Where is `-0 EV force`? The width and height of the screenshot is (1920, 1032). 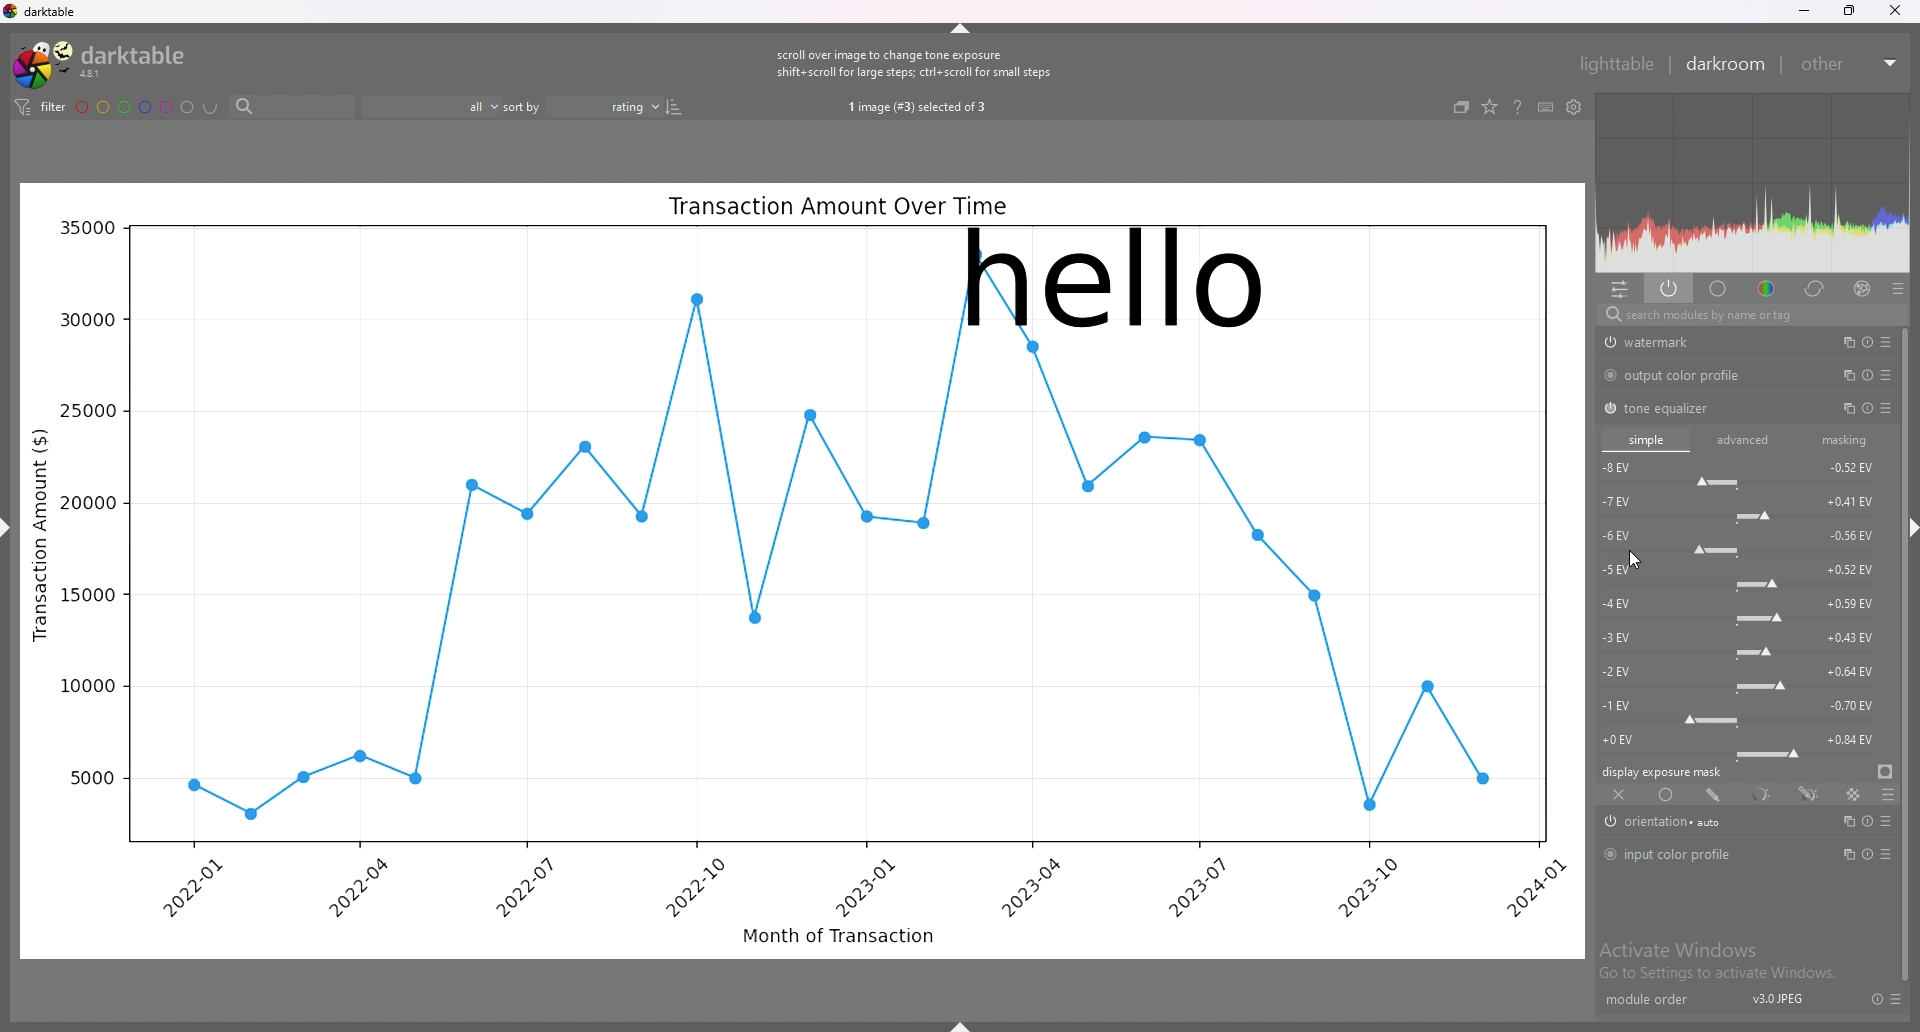 -0 EV force is located at coordinates (1743, 744).